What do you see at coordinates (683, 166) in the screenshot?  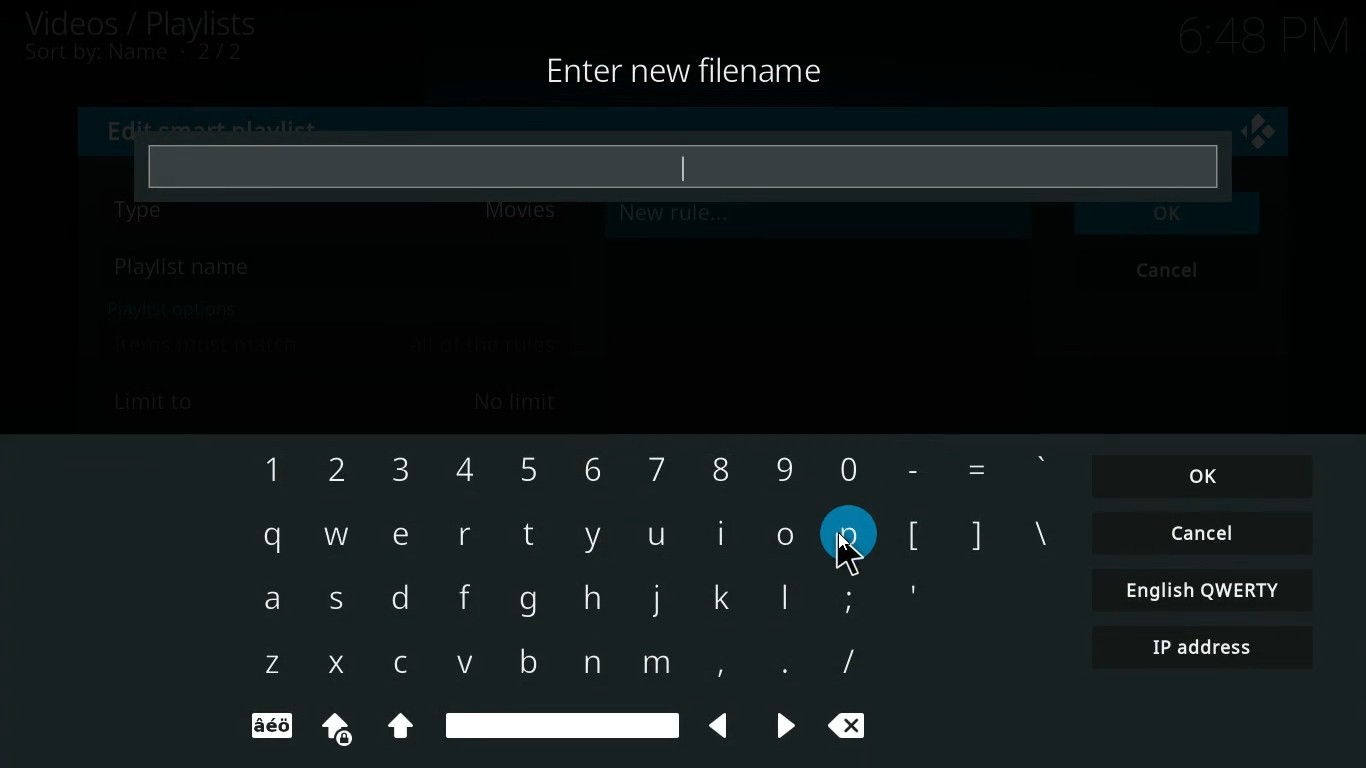 I see `space to input filename` at bounding box center [683, 166].